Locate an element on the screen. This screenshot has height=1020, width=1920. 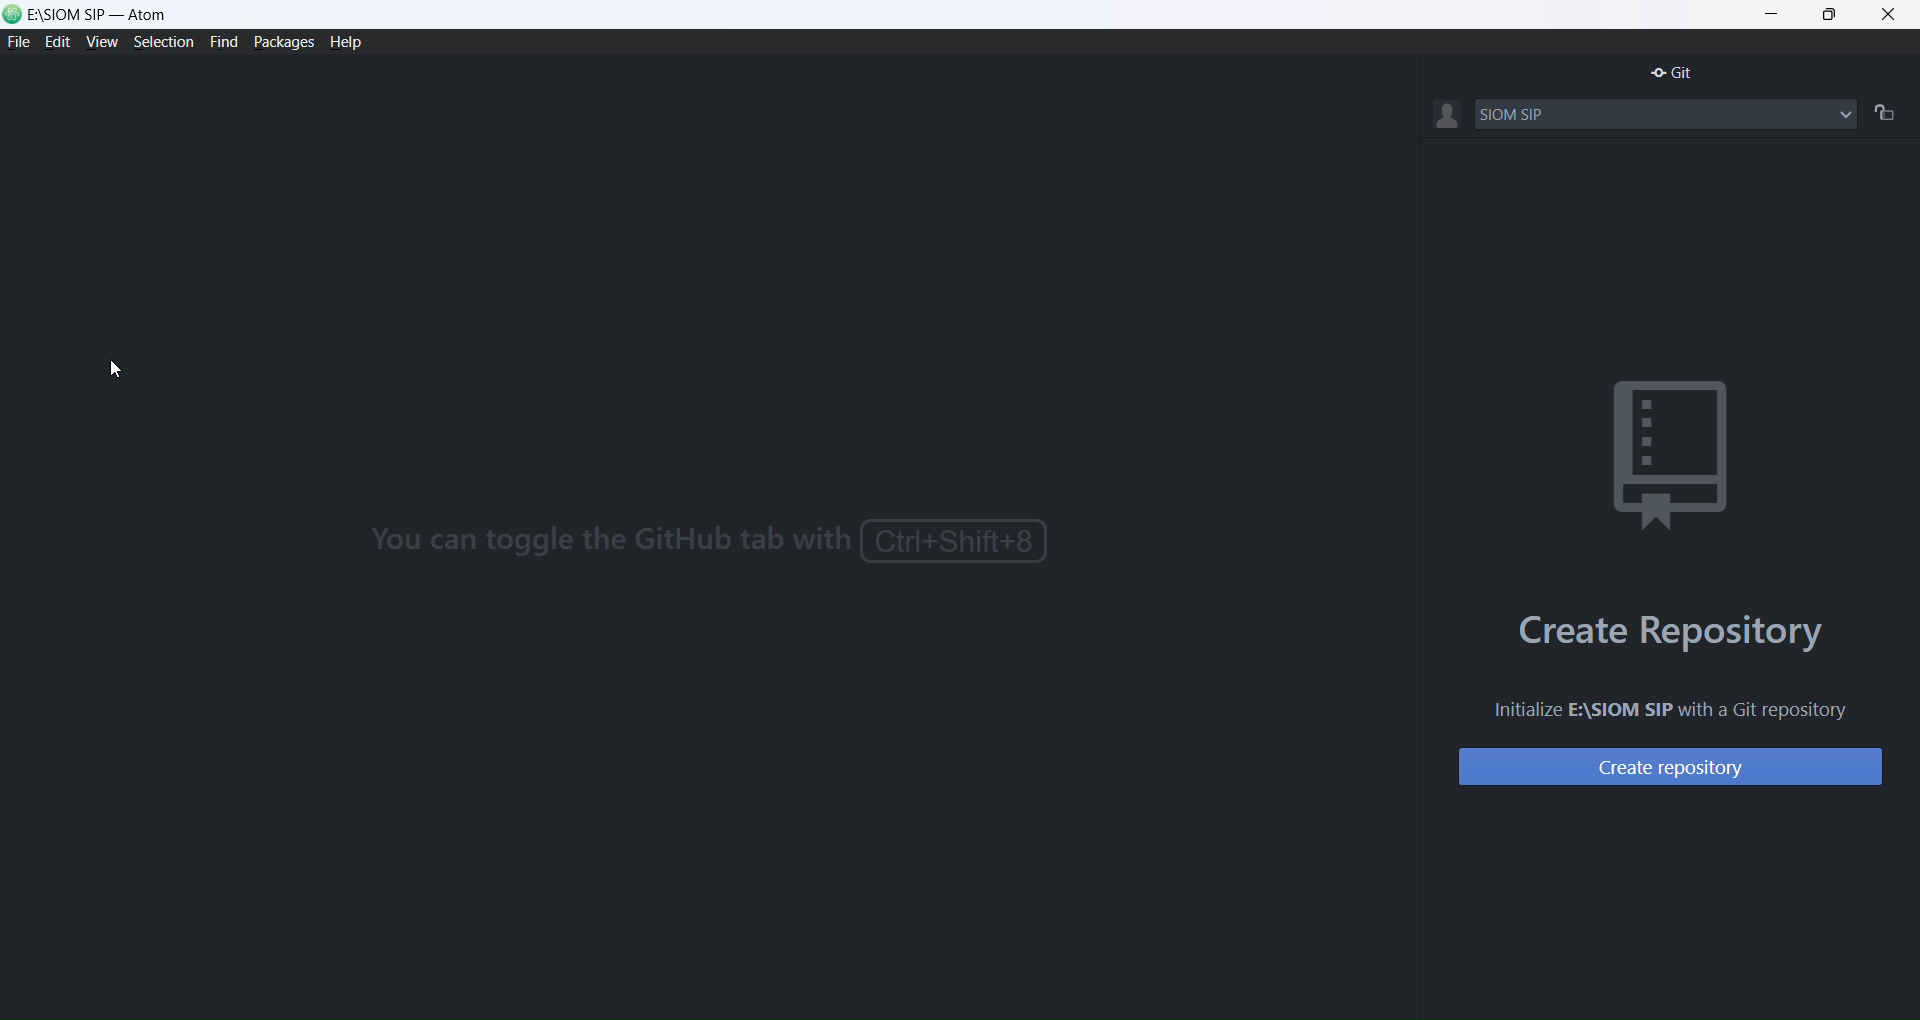
packages is located at coordinates (280, 41).